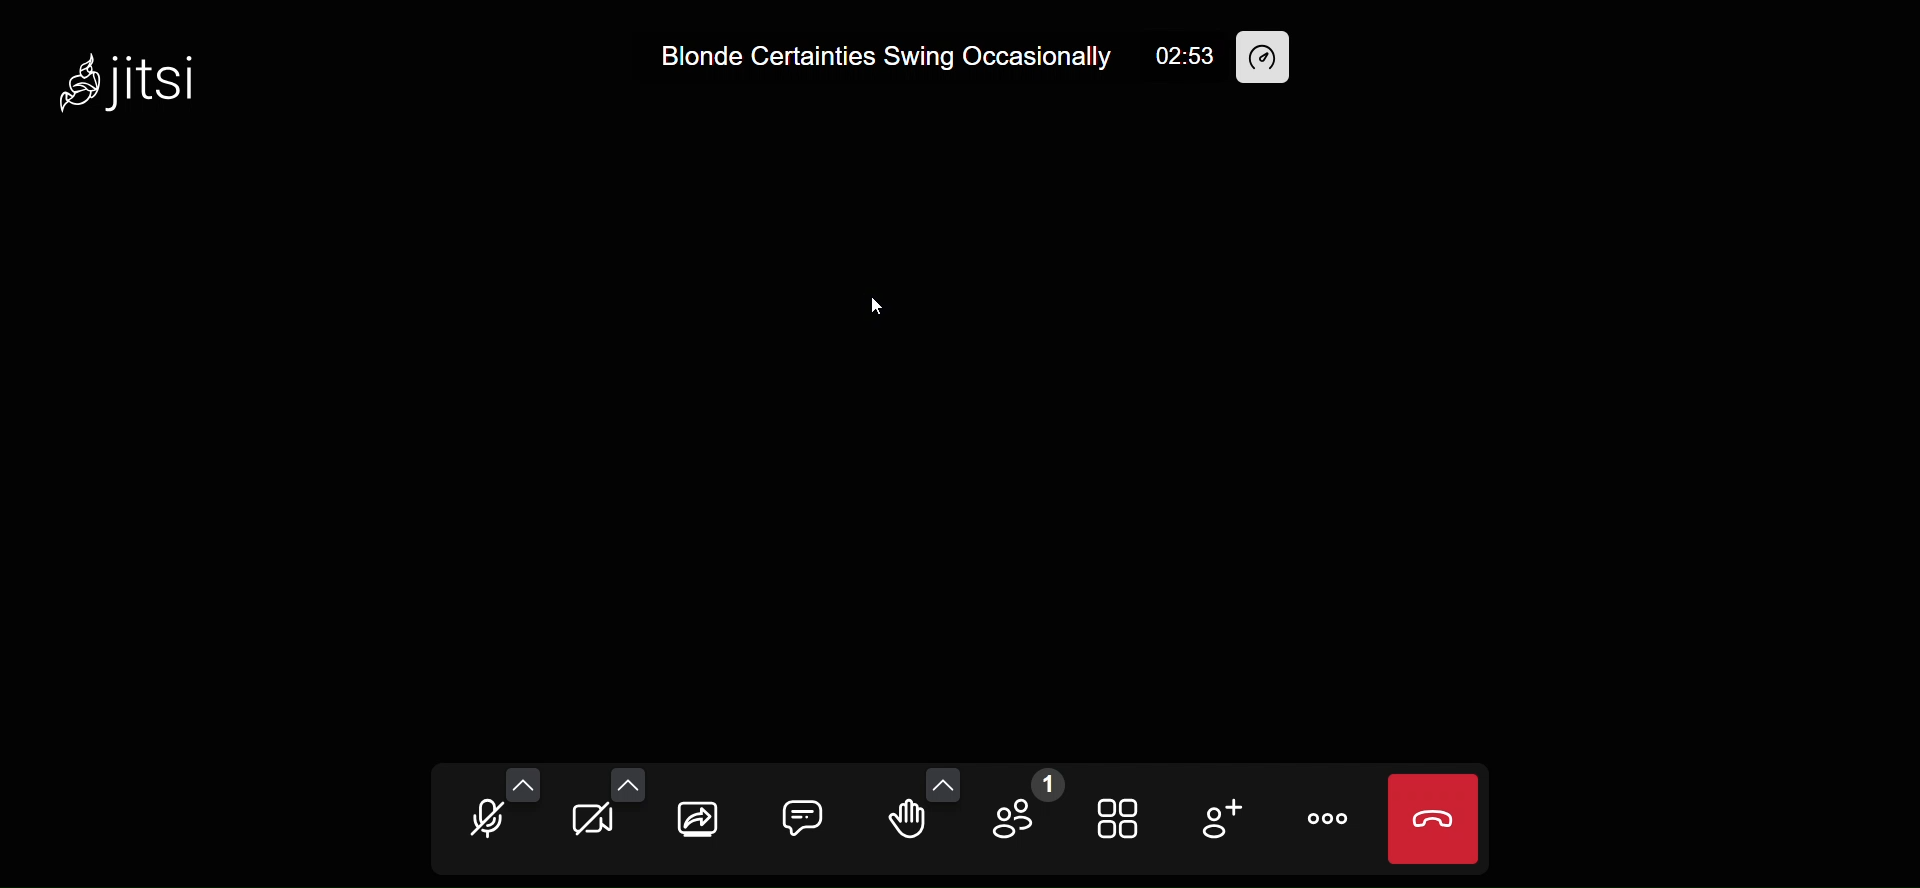  I want to click on Blonde Certainties Swing Occasionally, so click(881, 59).